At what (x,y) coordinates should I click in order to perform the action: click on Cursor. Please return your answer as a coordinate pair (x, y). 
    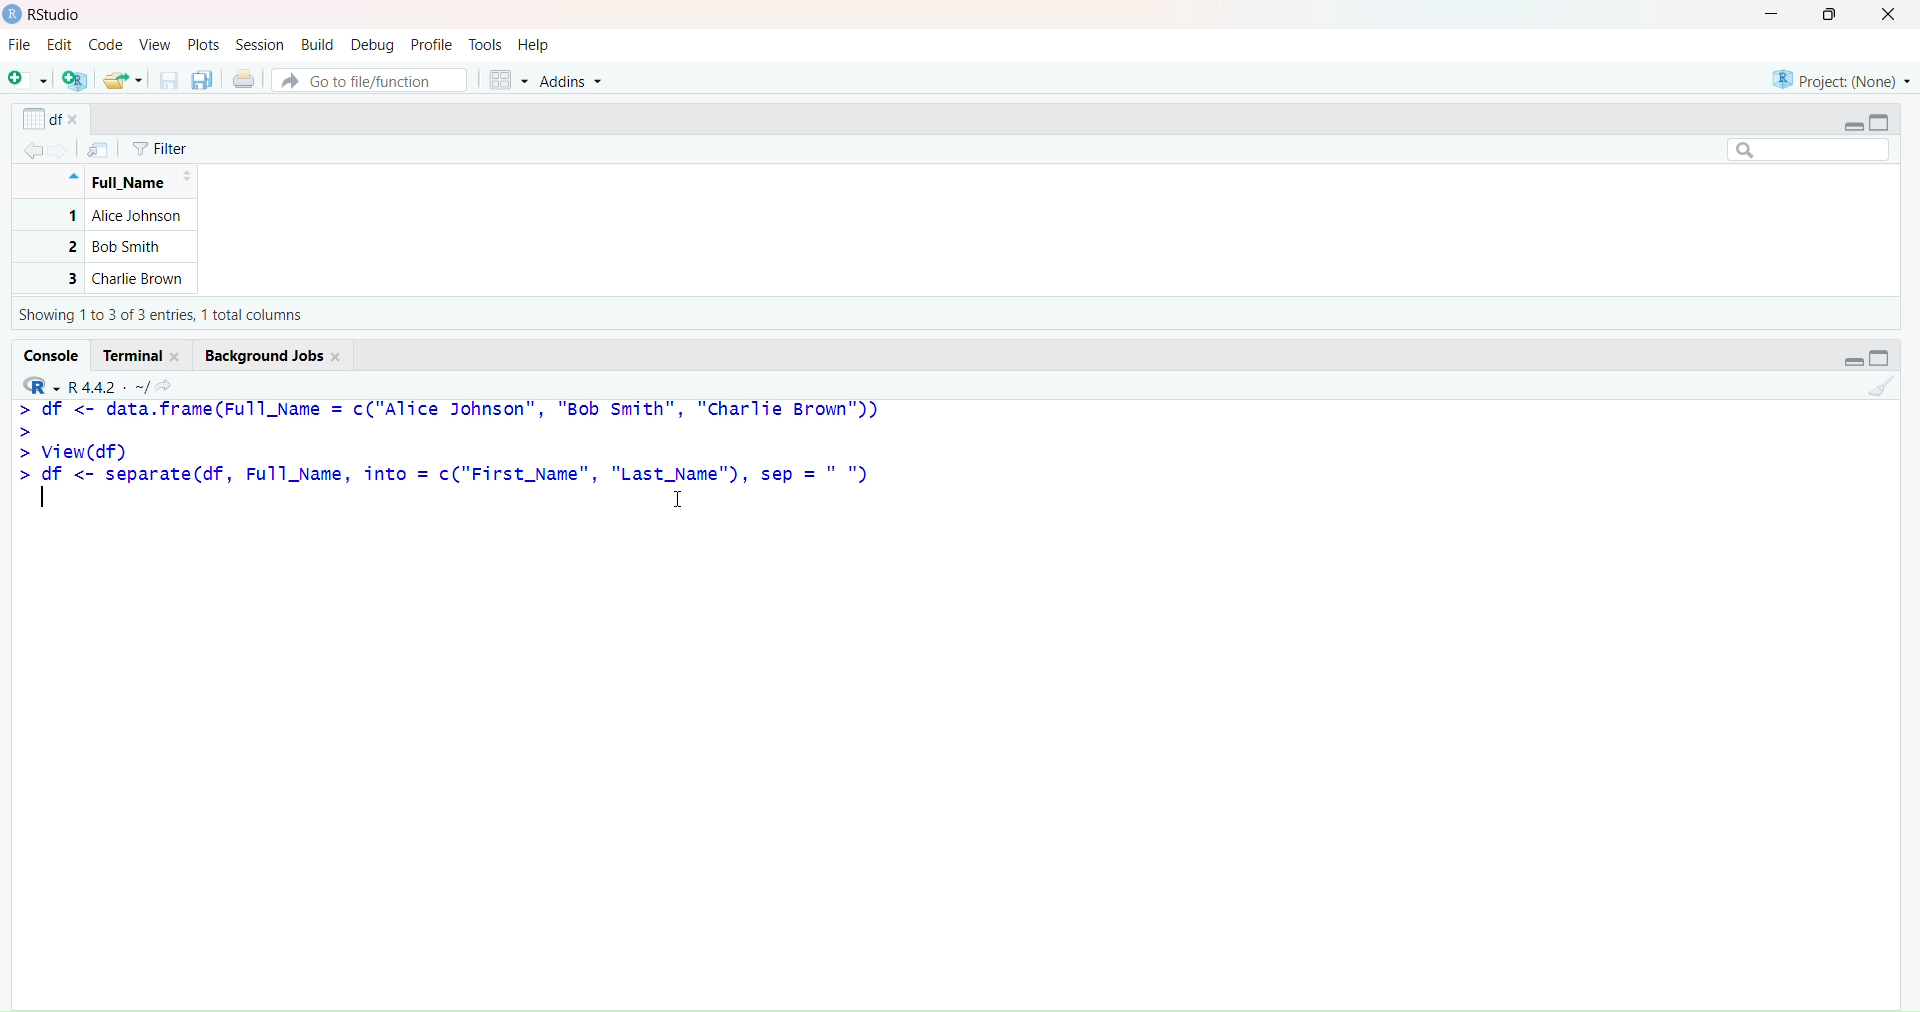
    Looking at the image, I should click on (689, 499).